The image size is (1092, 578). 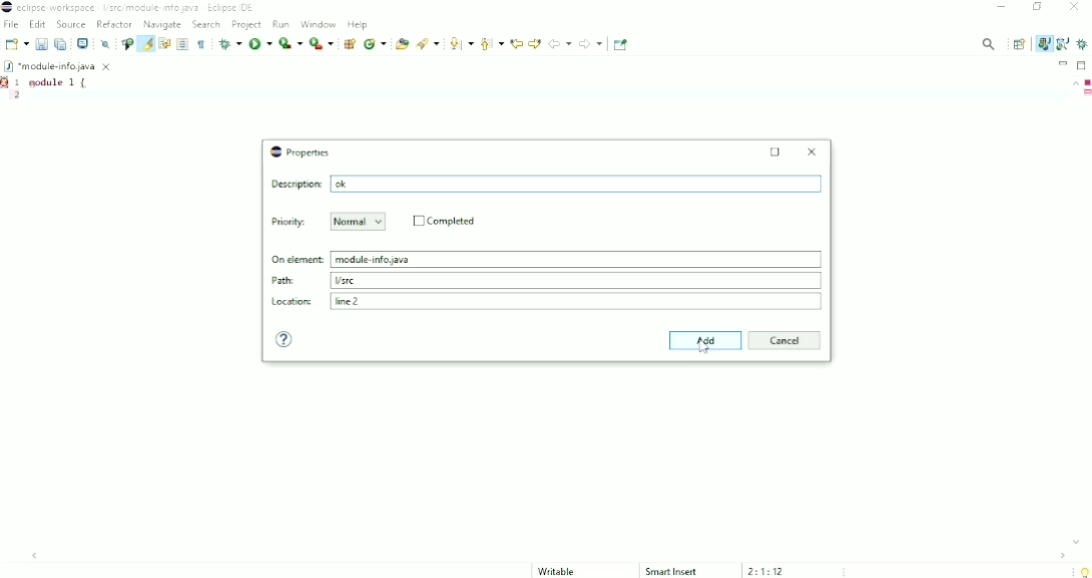 What do you see at coordinates (548, 301) in the screenshot?
I see `Location` at bounding box center [548, 301].